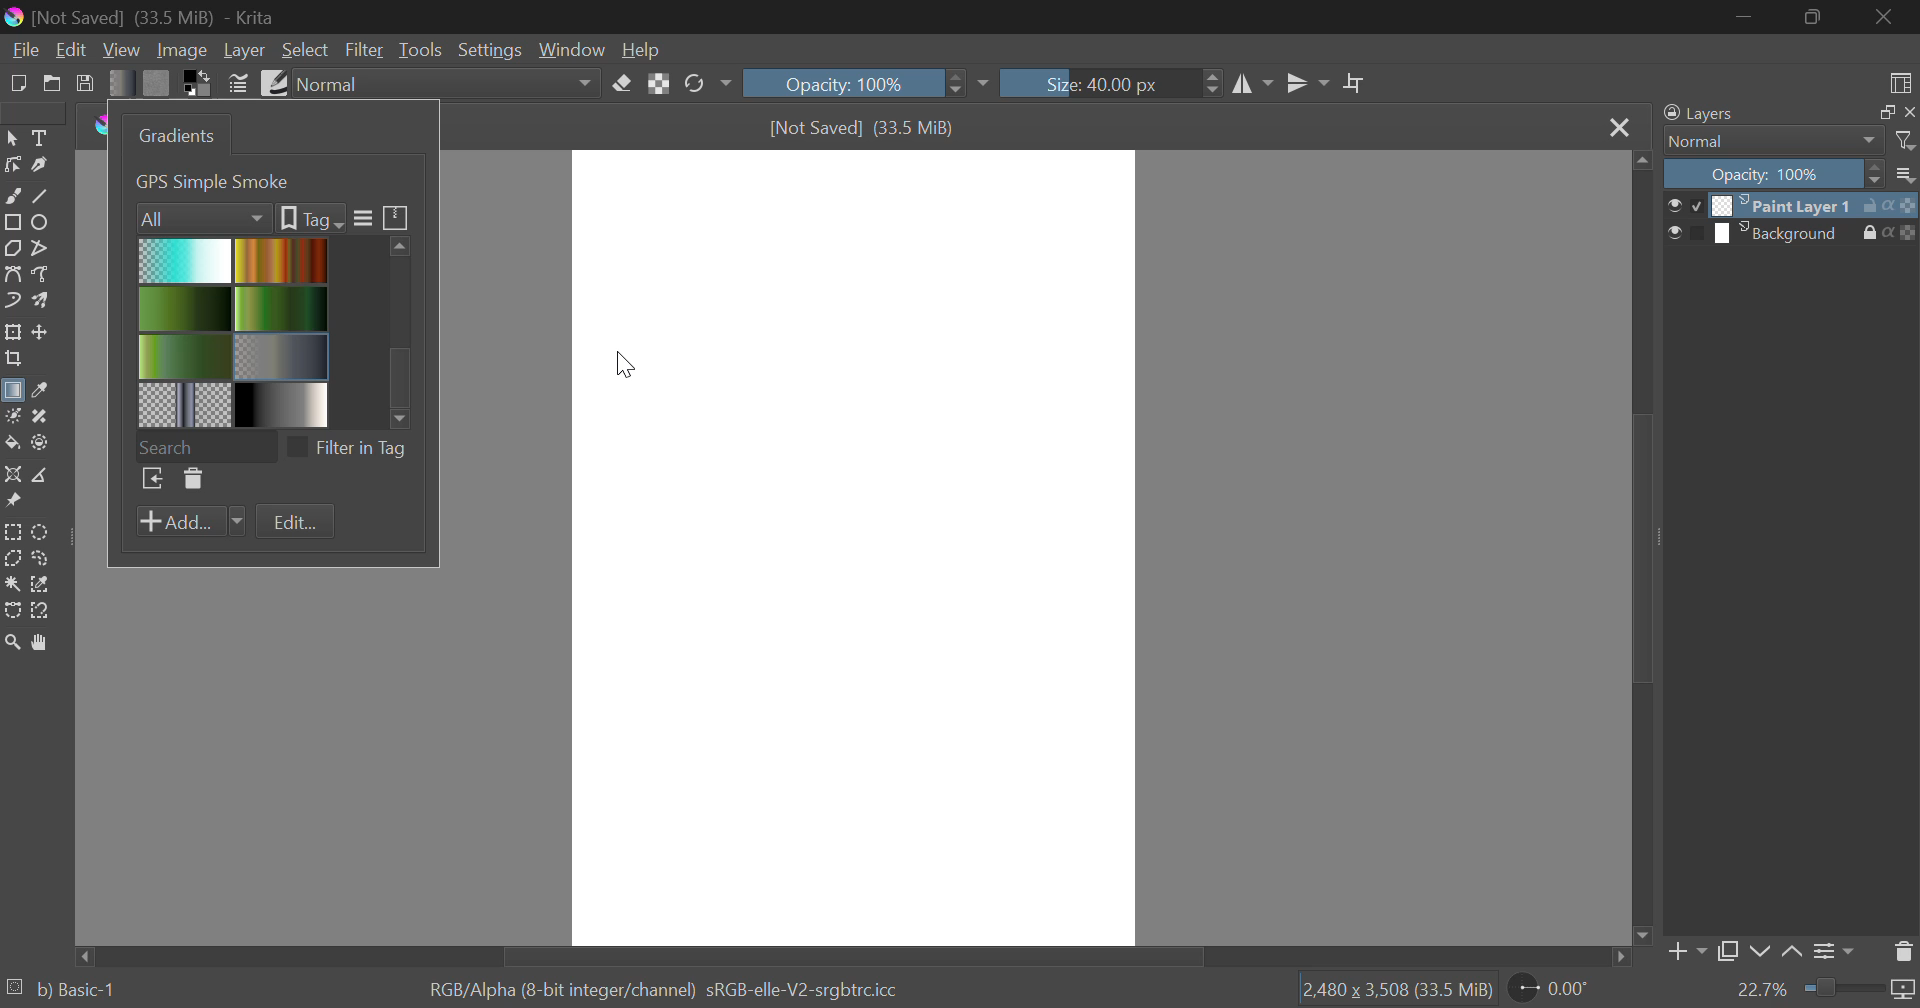  What do you see at coordinates (12, 504) in the screenshot?
I see `Reference Images` at bounding box center [12, 504].